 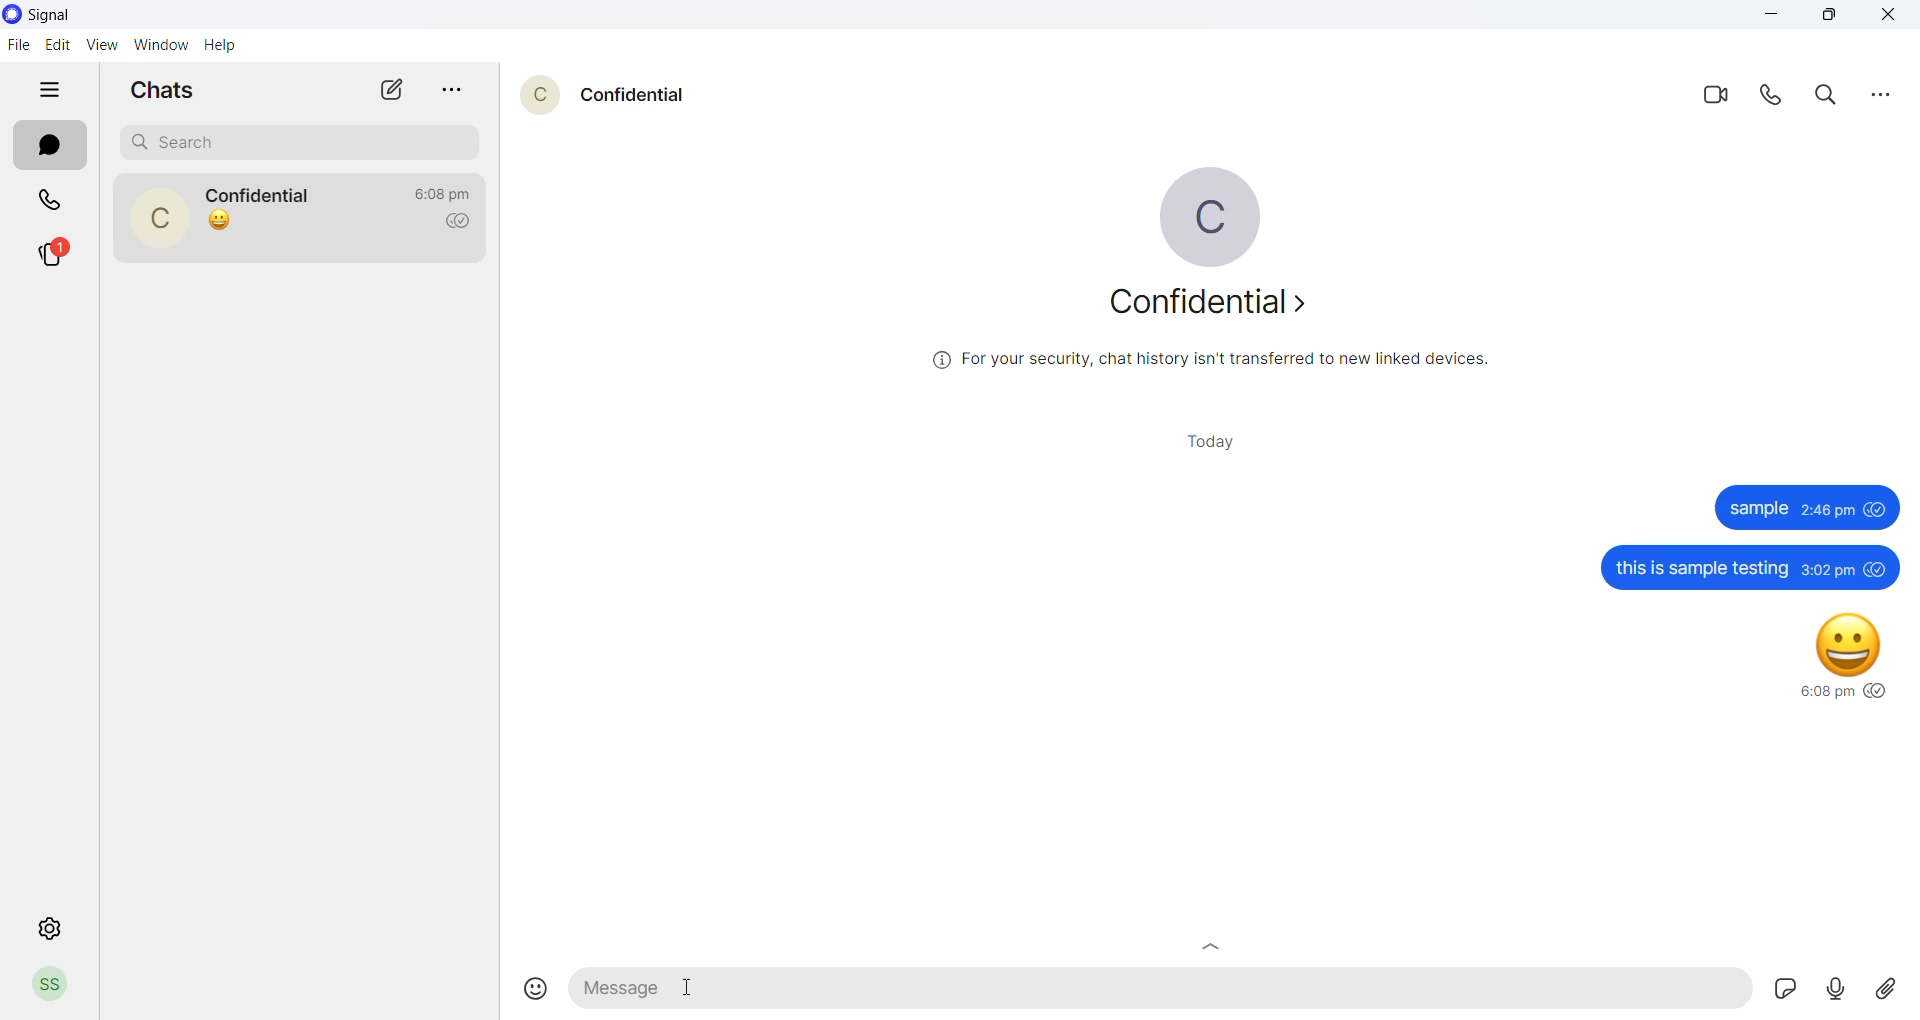 I want to click on setting, so click(x=44, y=928).